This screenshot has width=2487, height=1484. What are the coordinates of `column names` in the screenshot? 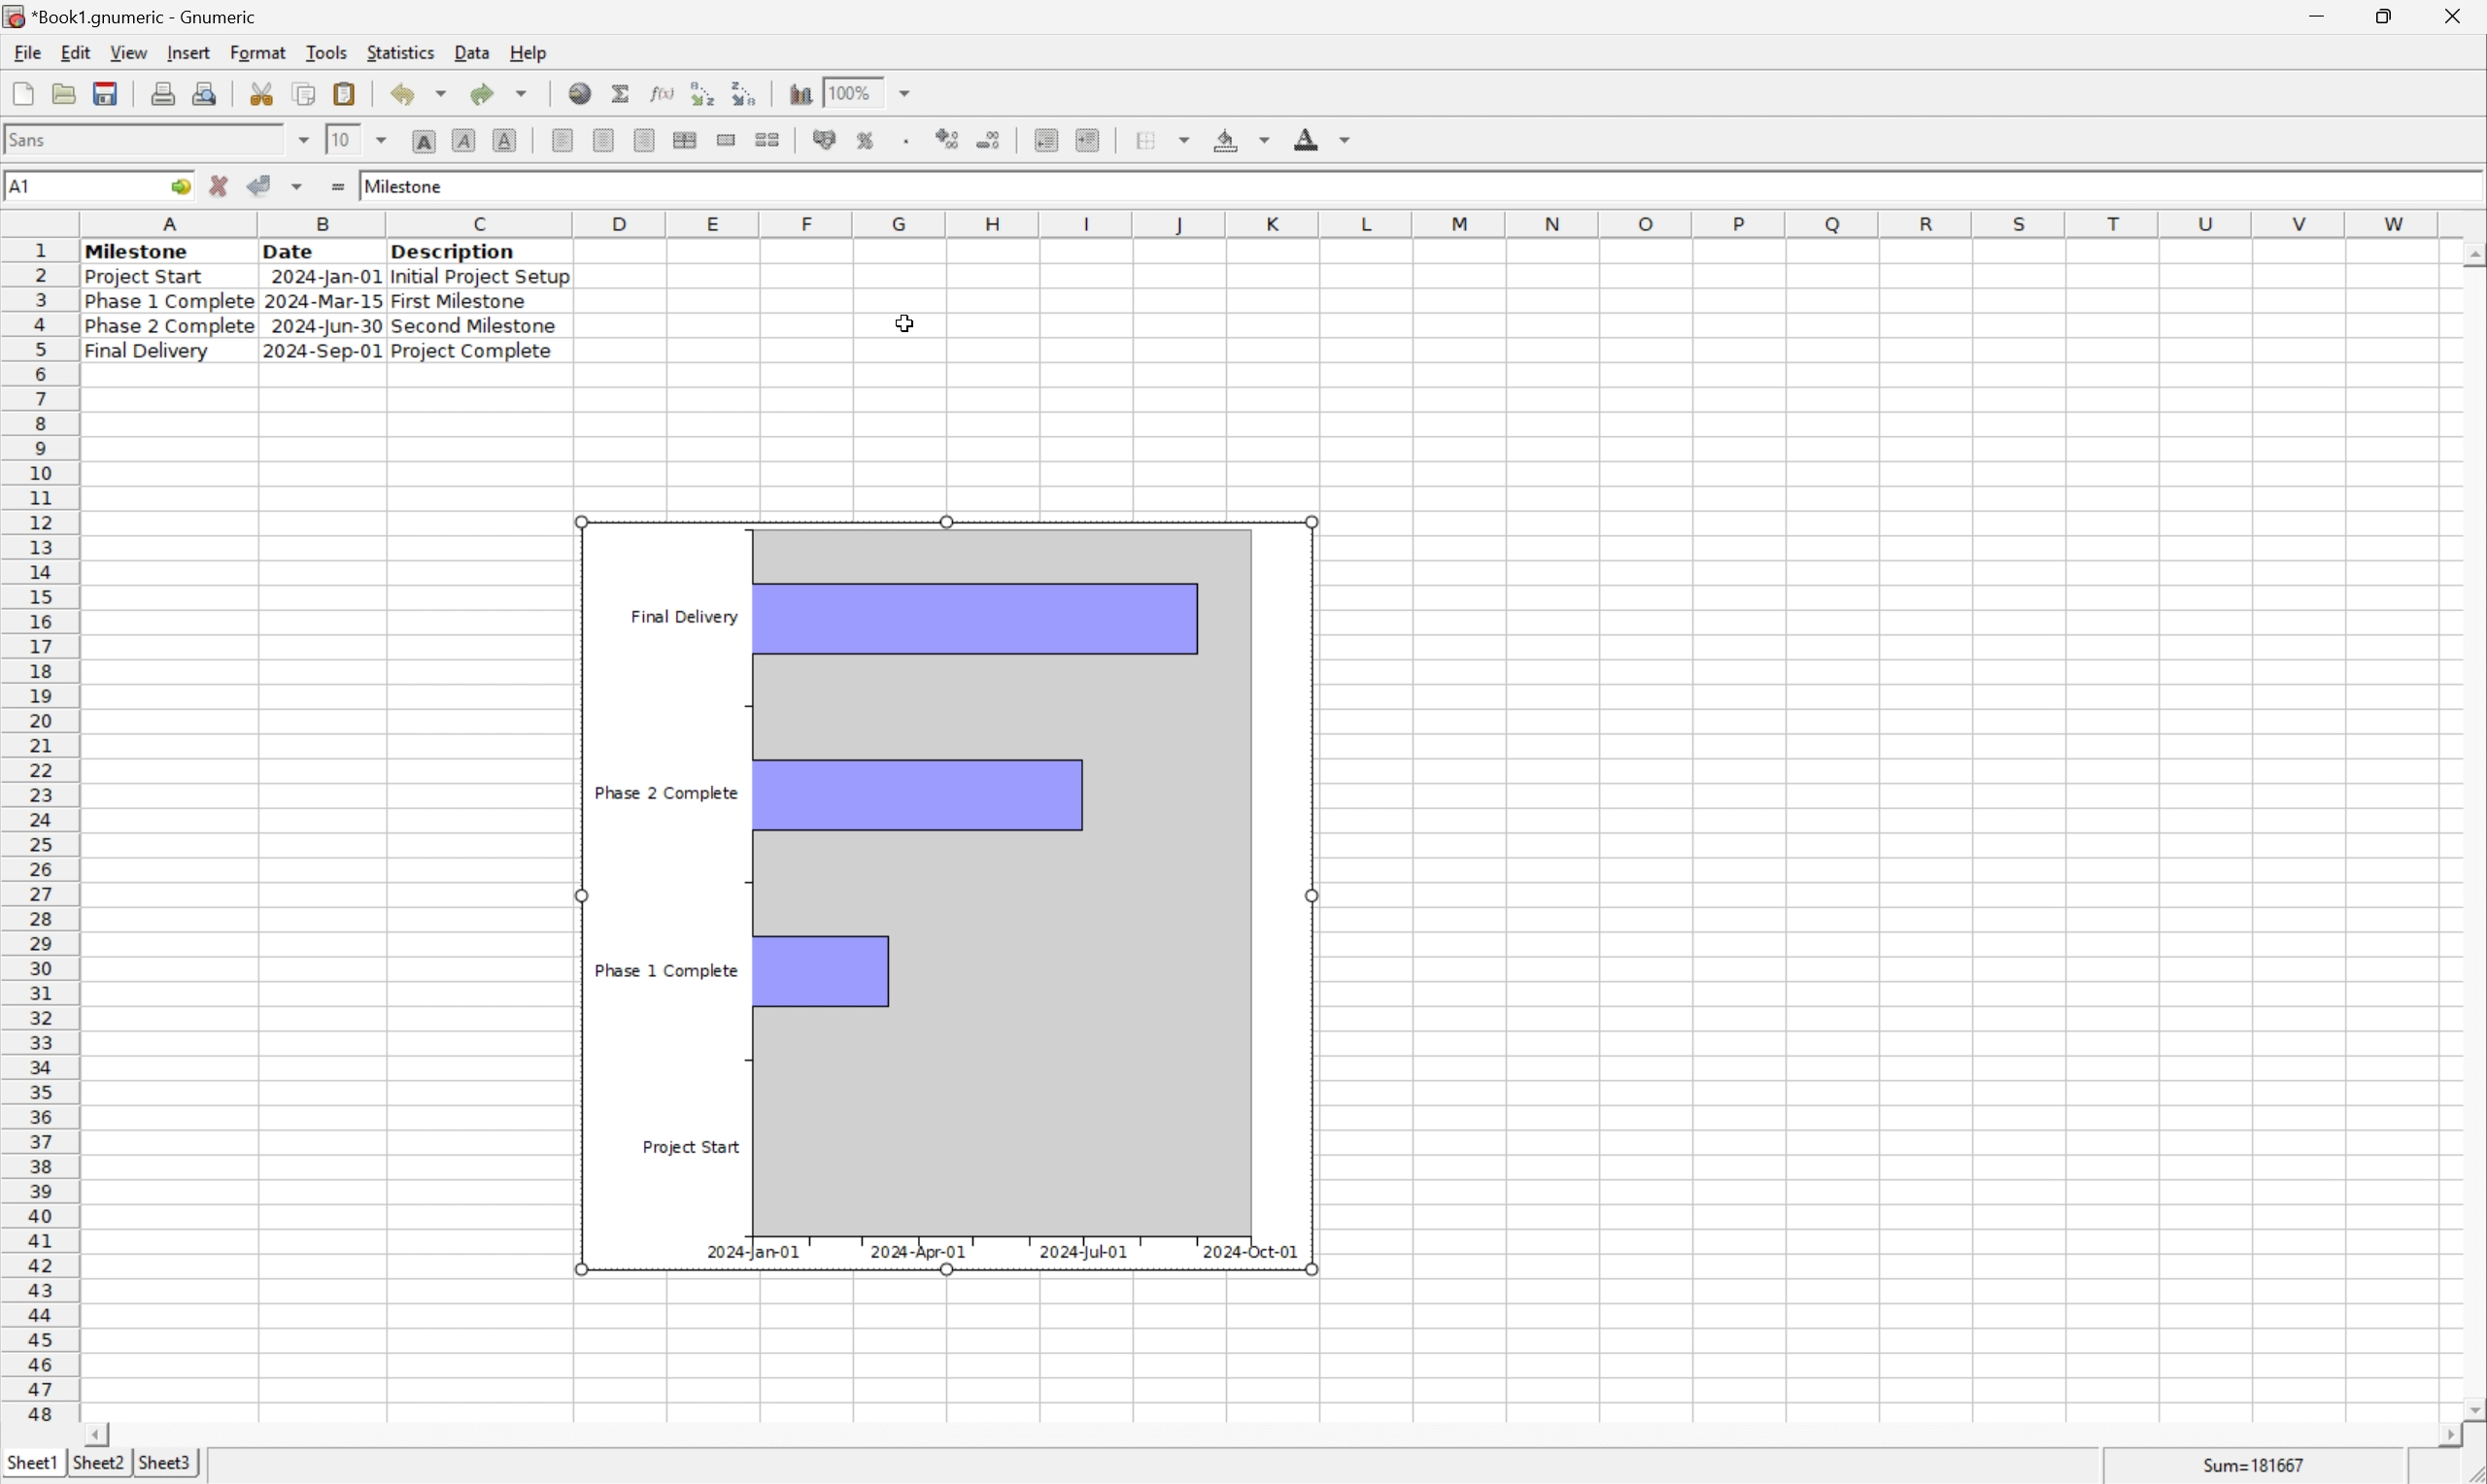 It's located at (1264, 223).